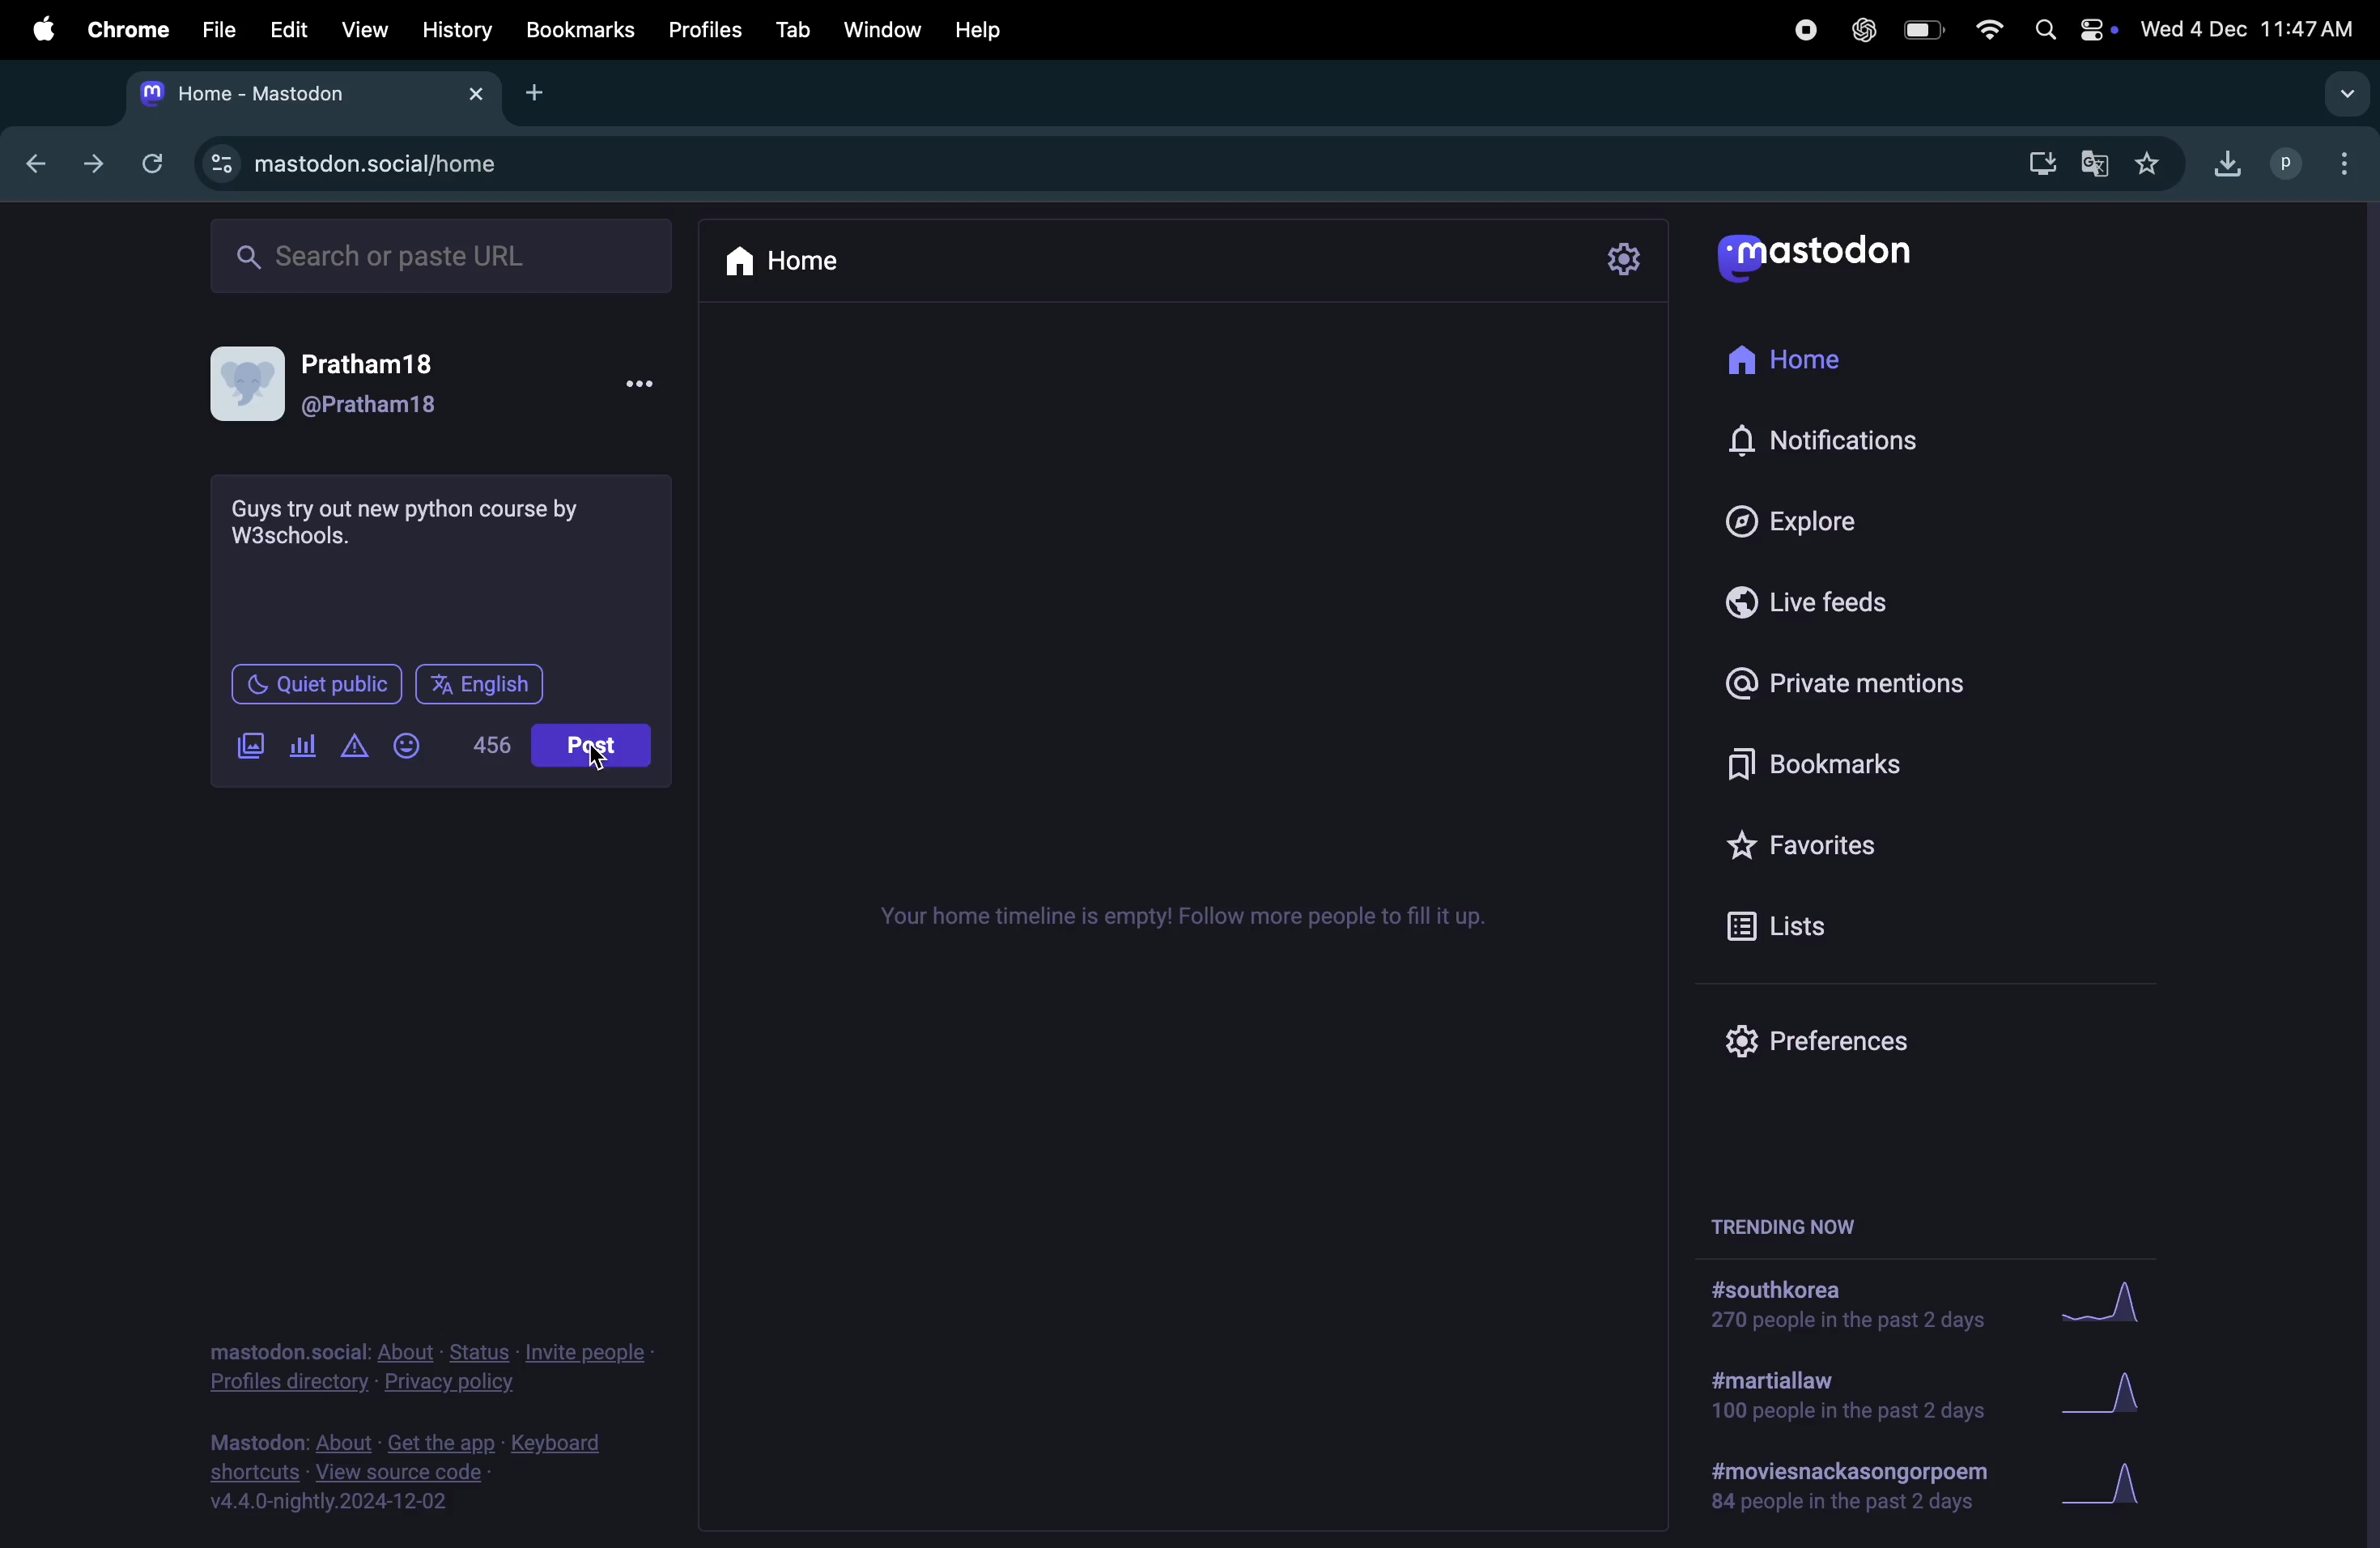  I want to click on backward, so click(41, 159).